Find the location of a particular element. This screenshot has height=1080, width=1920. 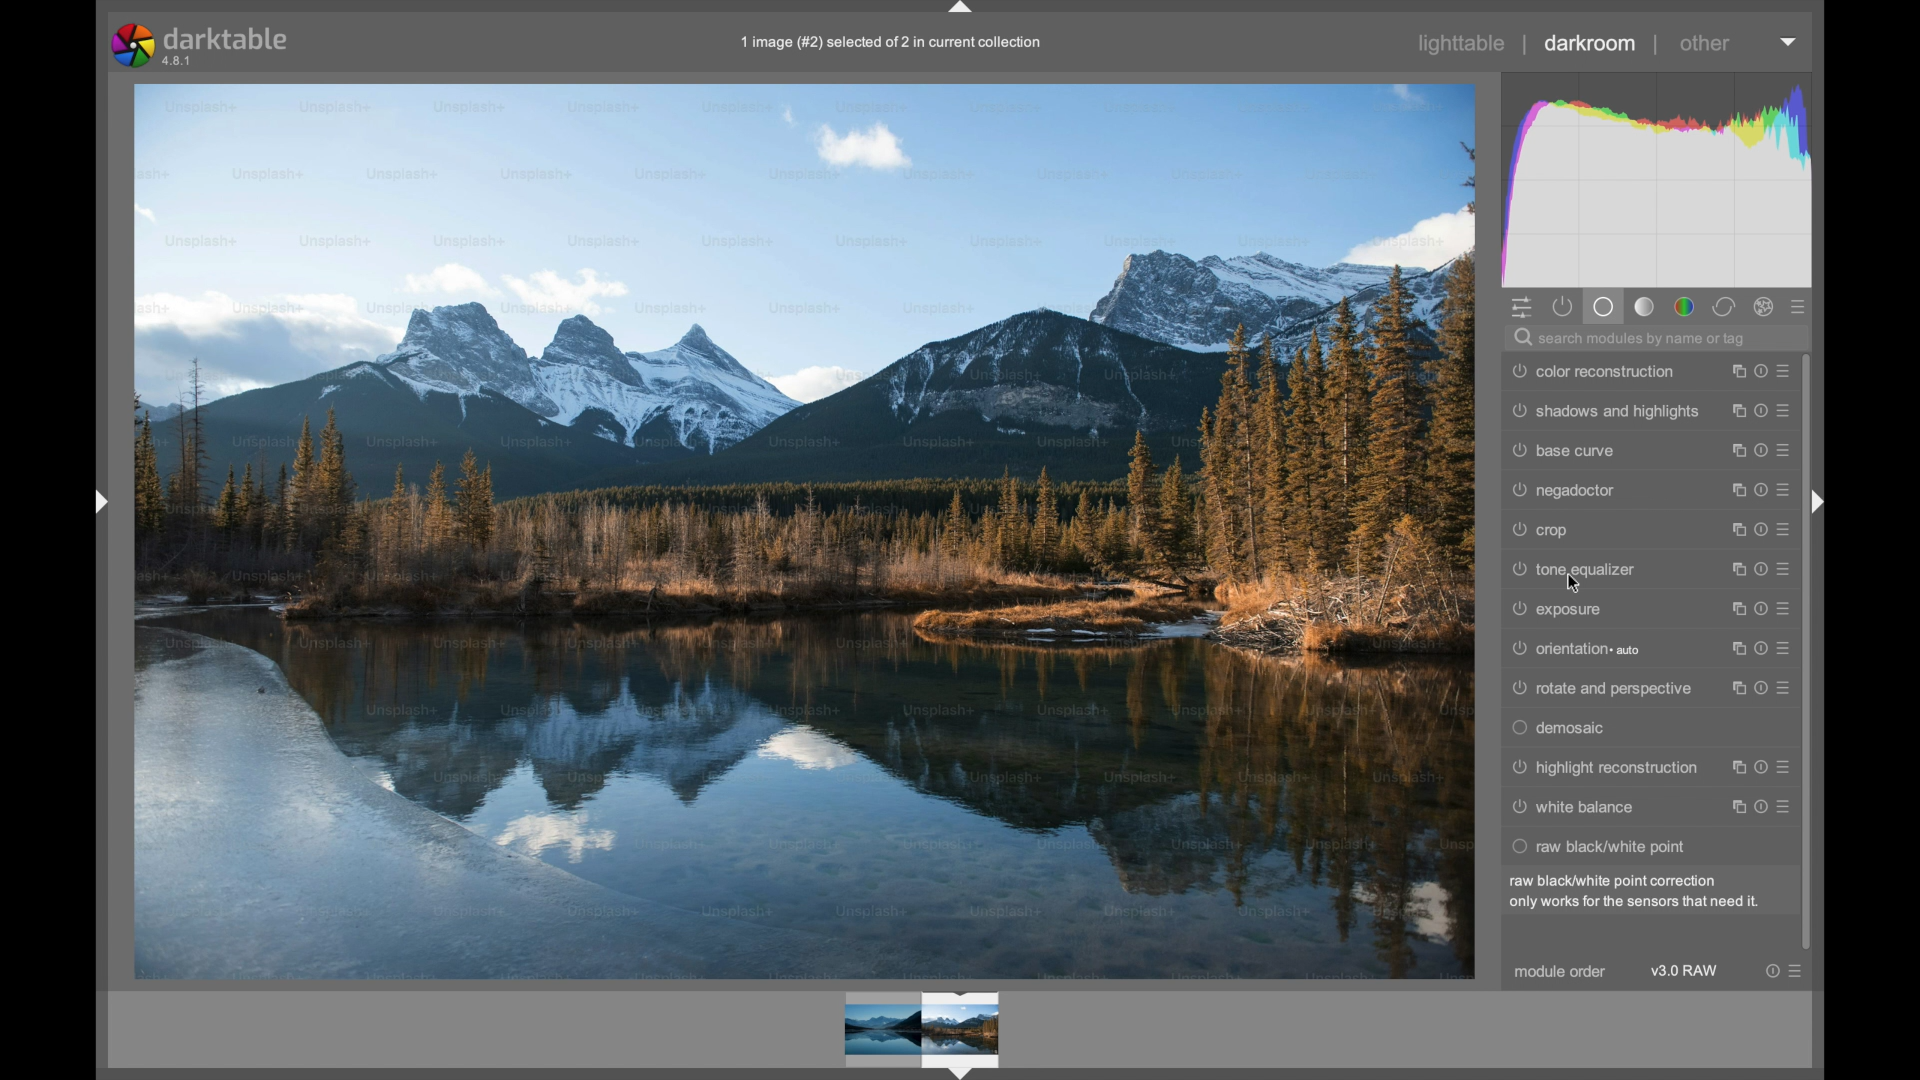

exposure is located at coordinates (1558, 610).